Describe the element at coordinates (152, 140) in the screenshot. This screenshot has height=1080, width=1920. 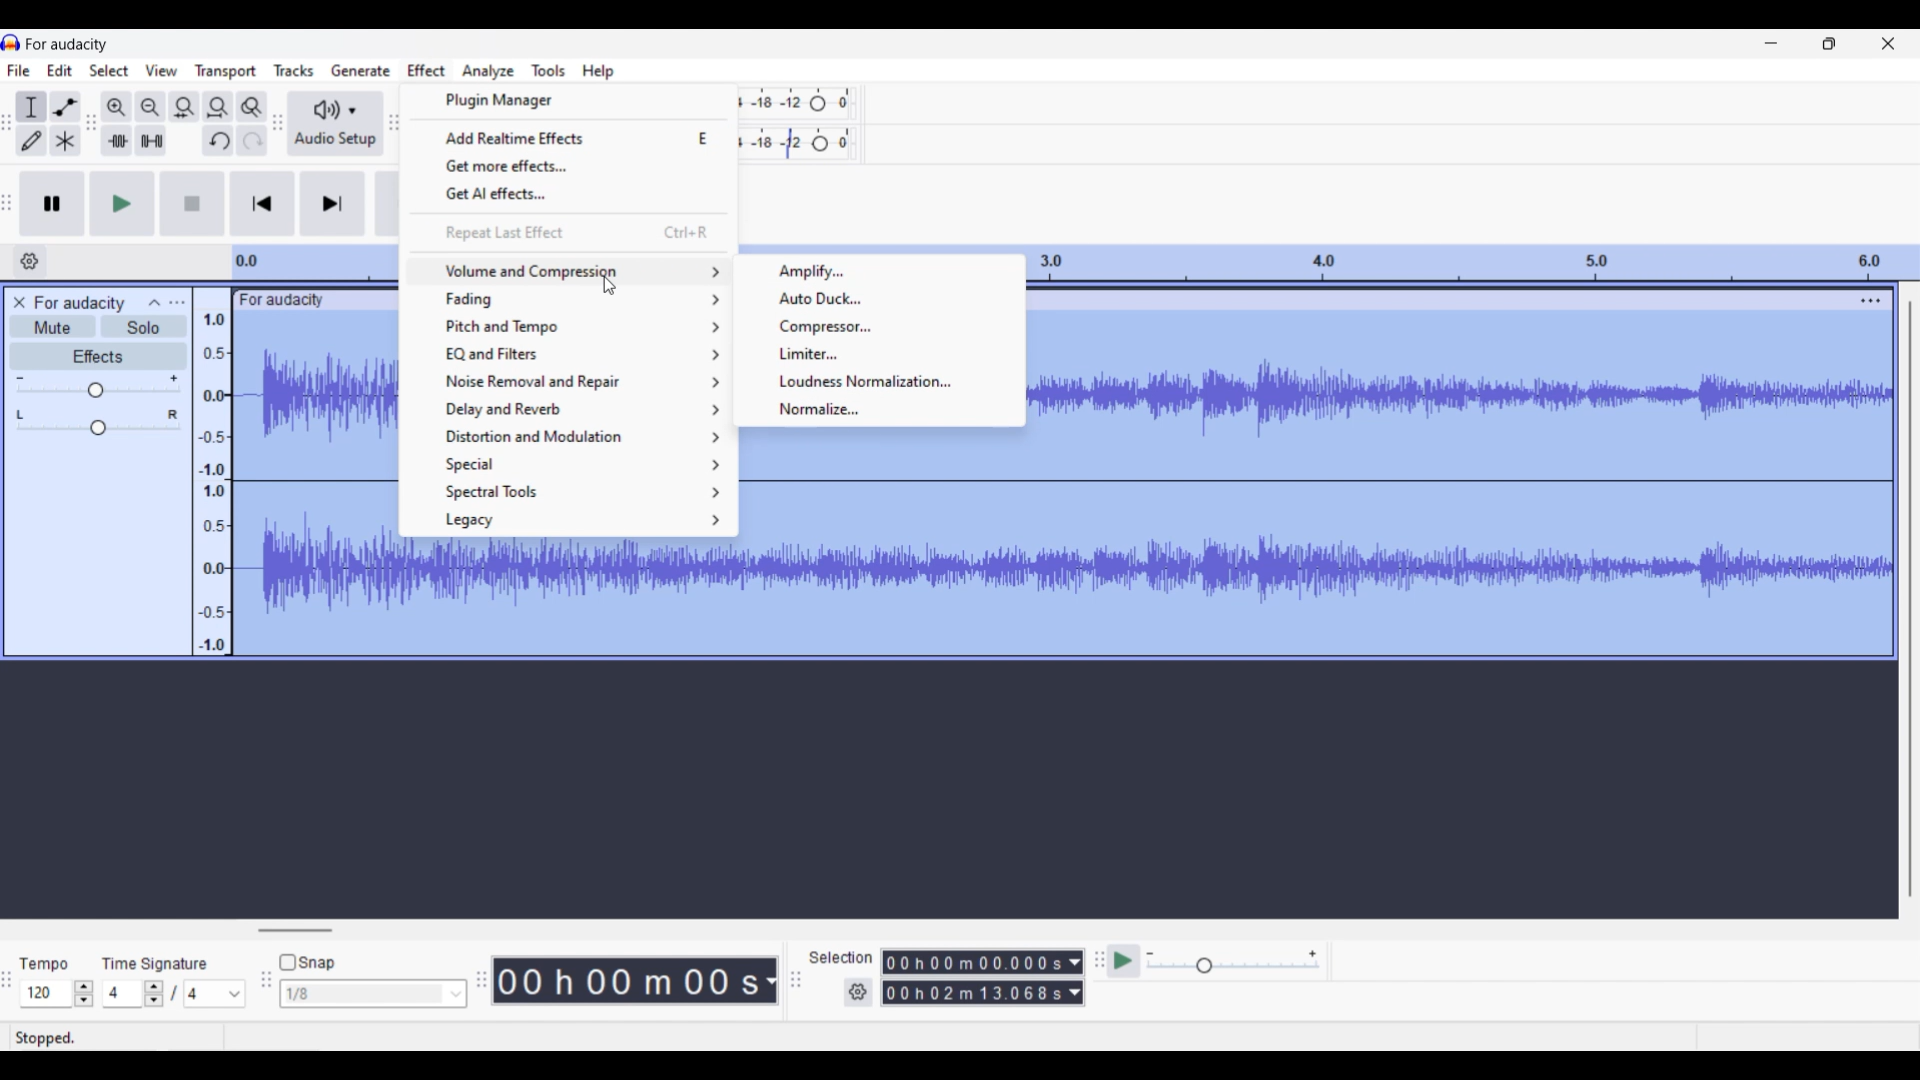
I see `Silence audio selection` at that location.